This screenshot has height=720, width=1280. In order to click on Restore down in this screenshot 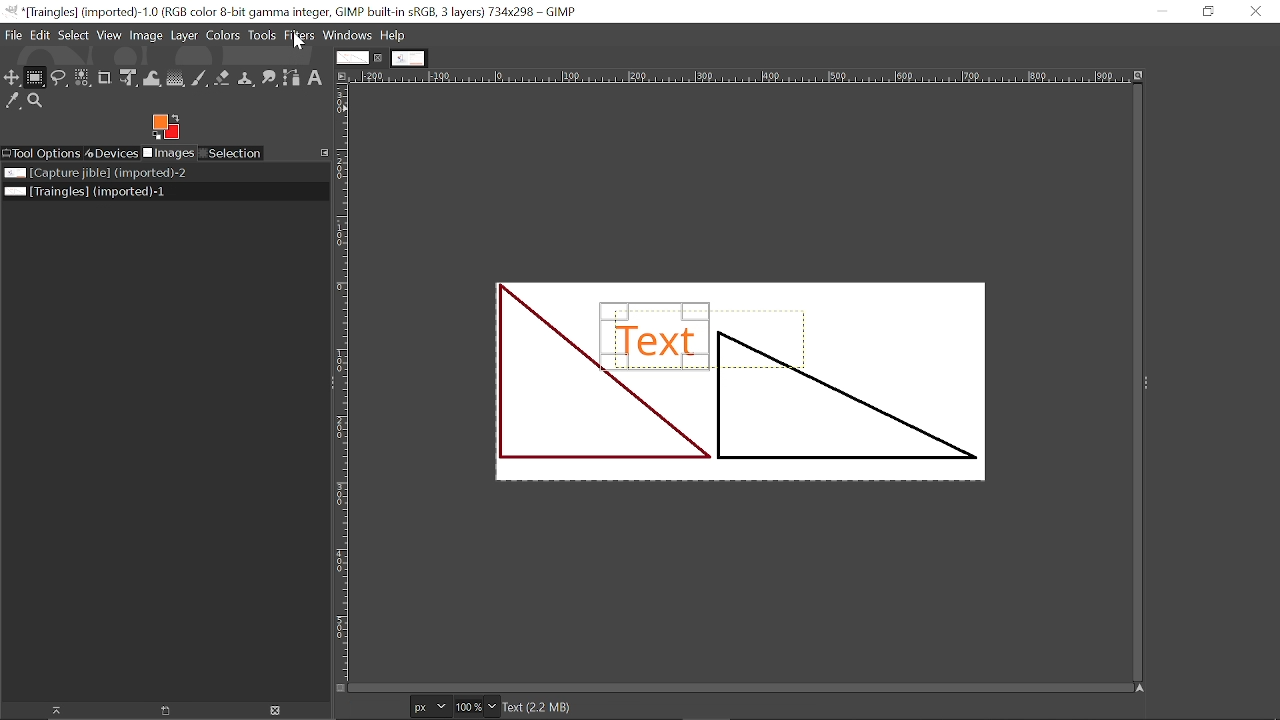, I will do `click(1210, 12)`.